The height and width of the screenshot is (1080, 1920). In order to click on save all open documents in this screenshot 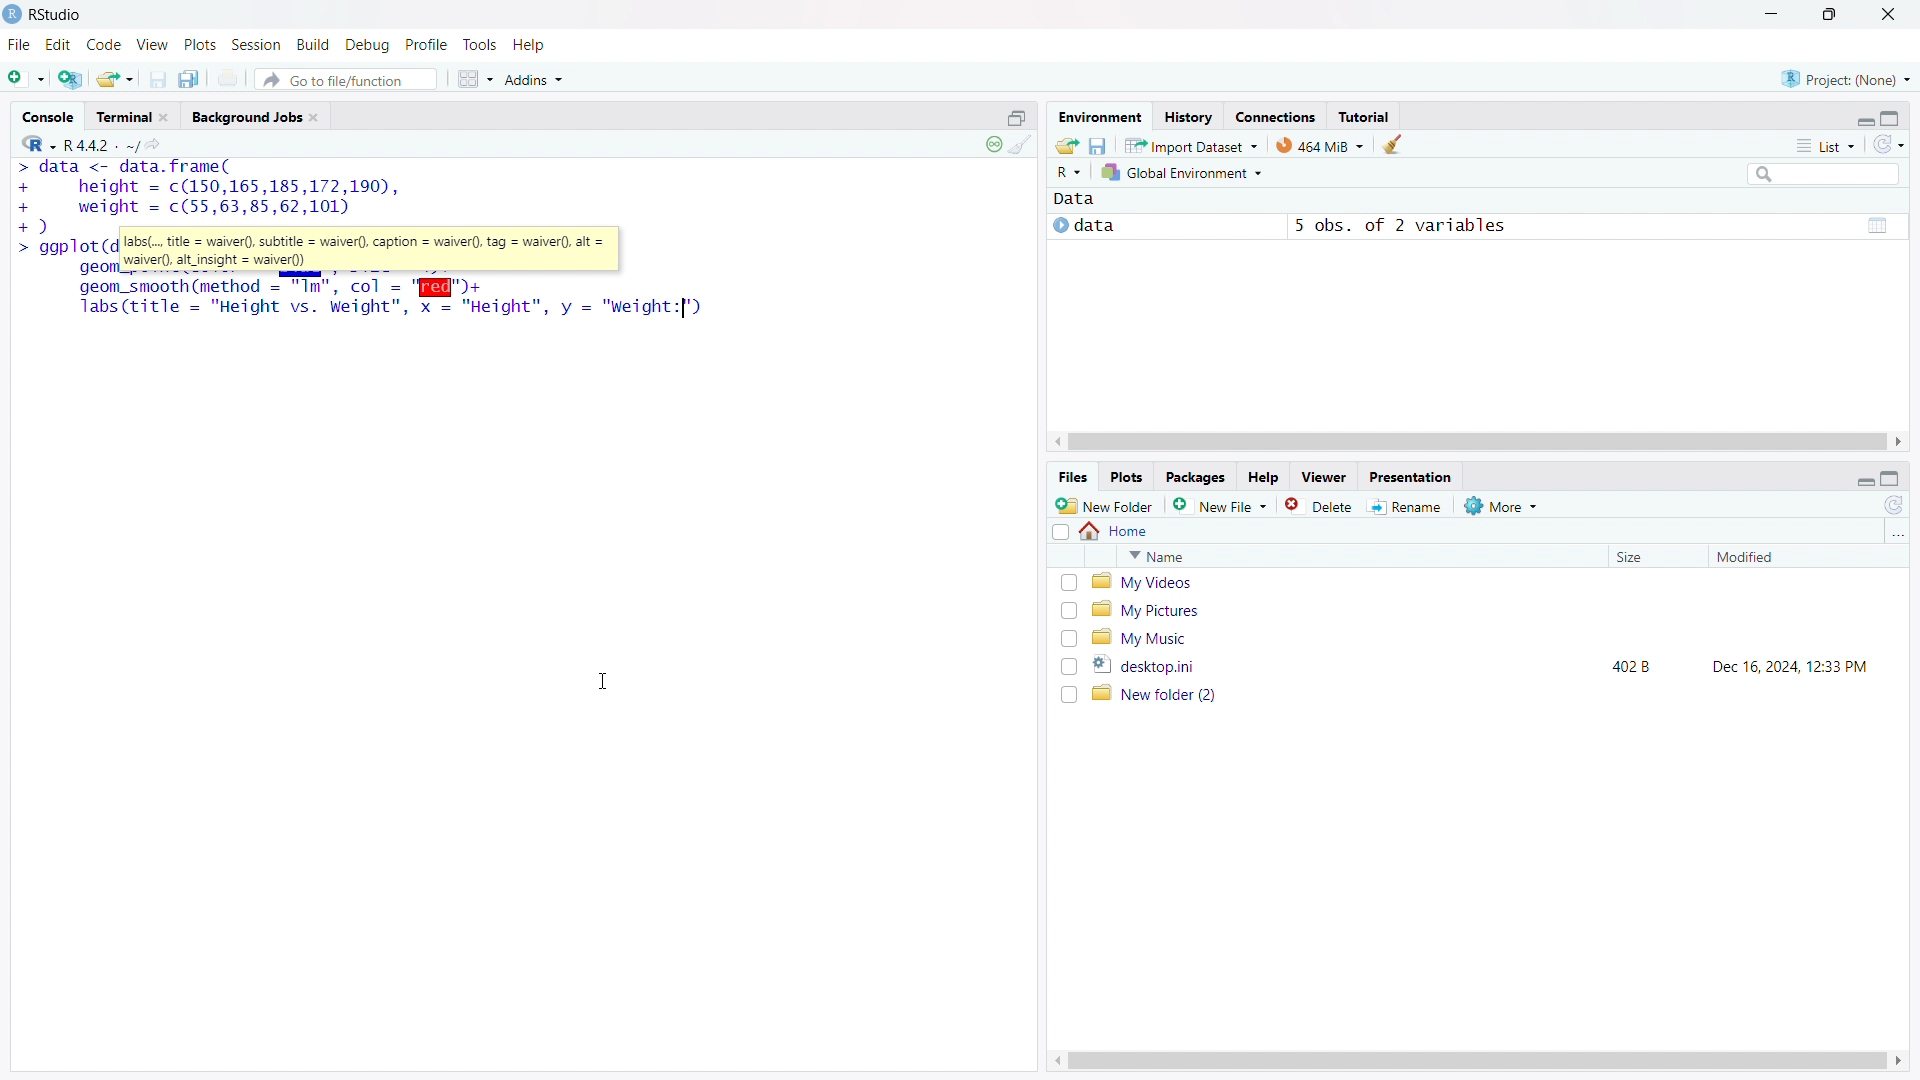, I will do `click(192, 78)`.